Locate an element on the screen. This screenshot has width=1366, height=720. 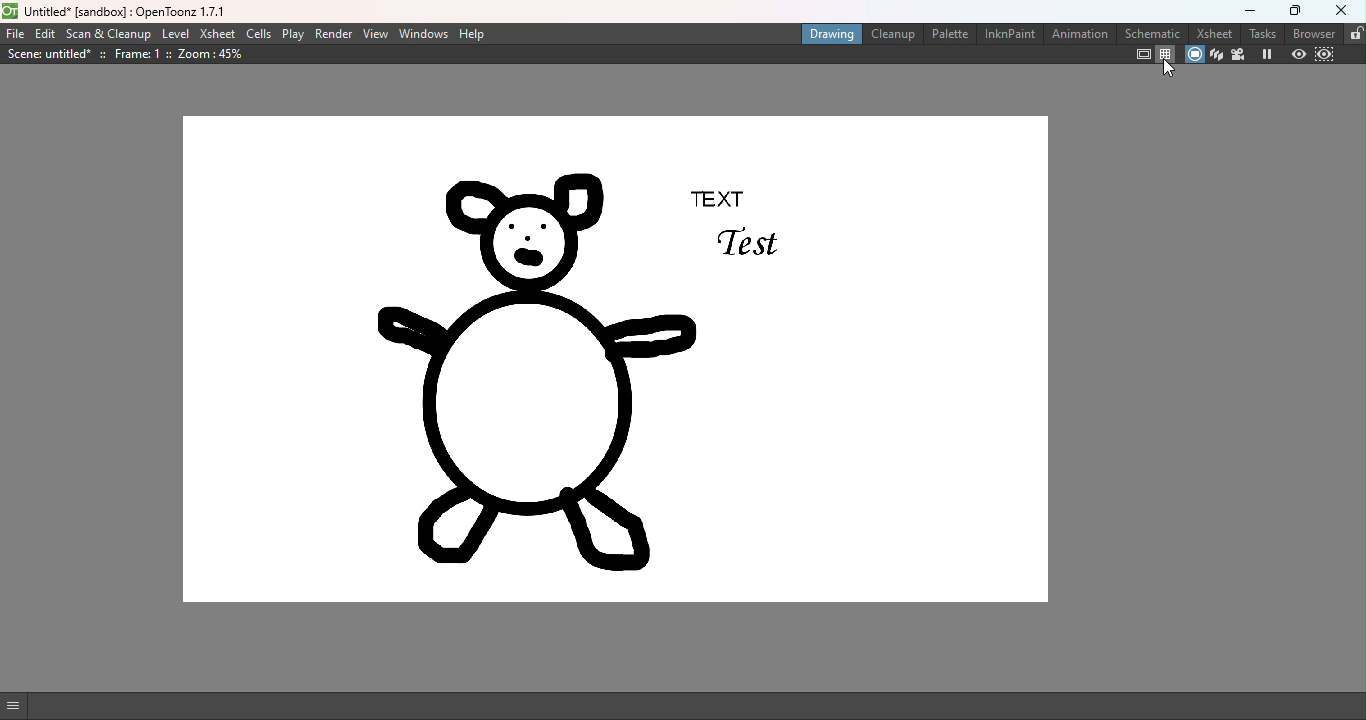
Canvas is located at coordinates (617, 360).